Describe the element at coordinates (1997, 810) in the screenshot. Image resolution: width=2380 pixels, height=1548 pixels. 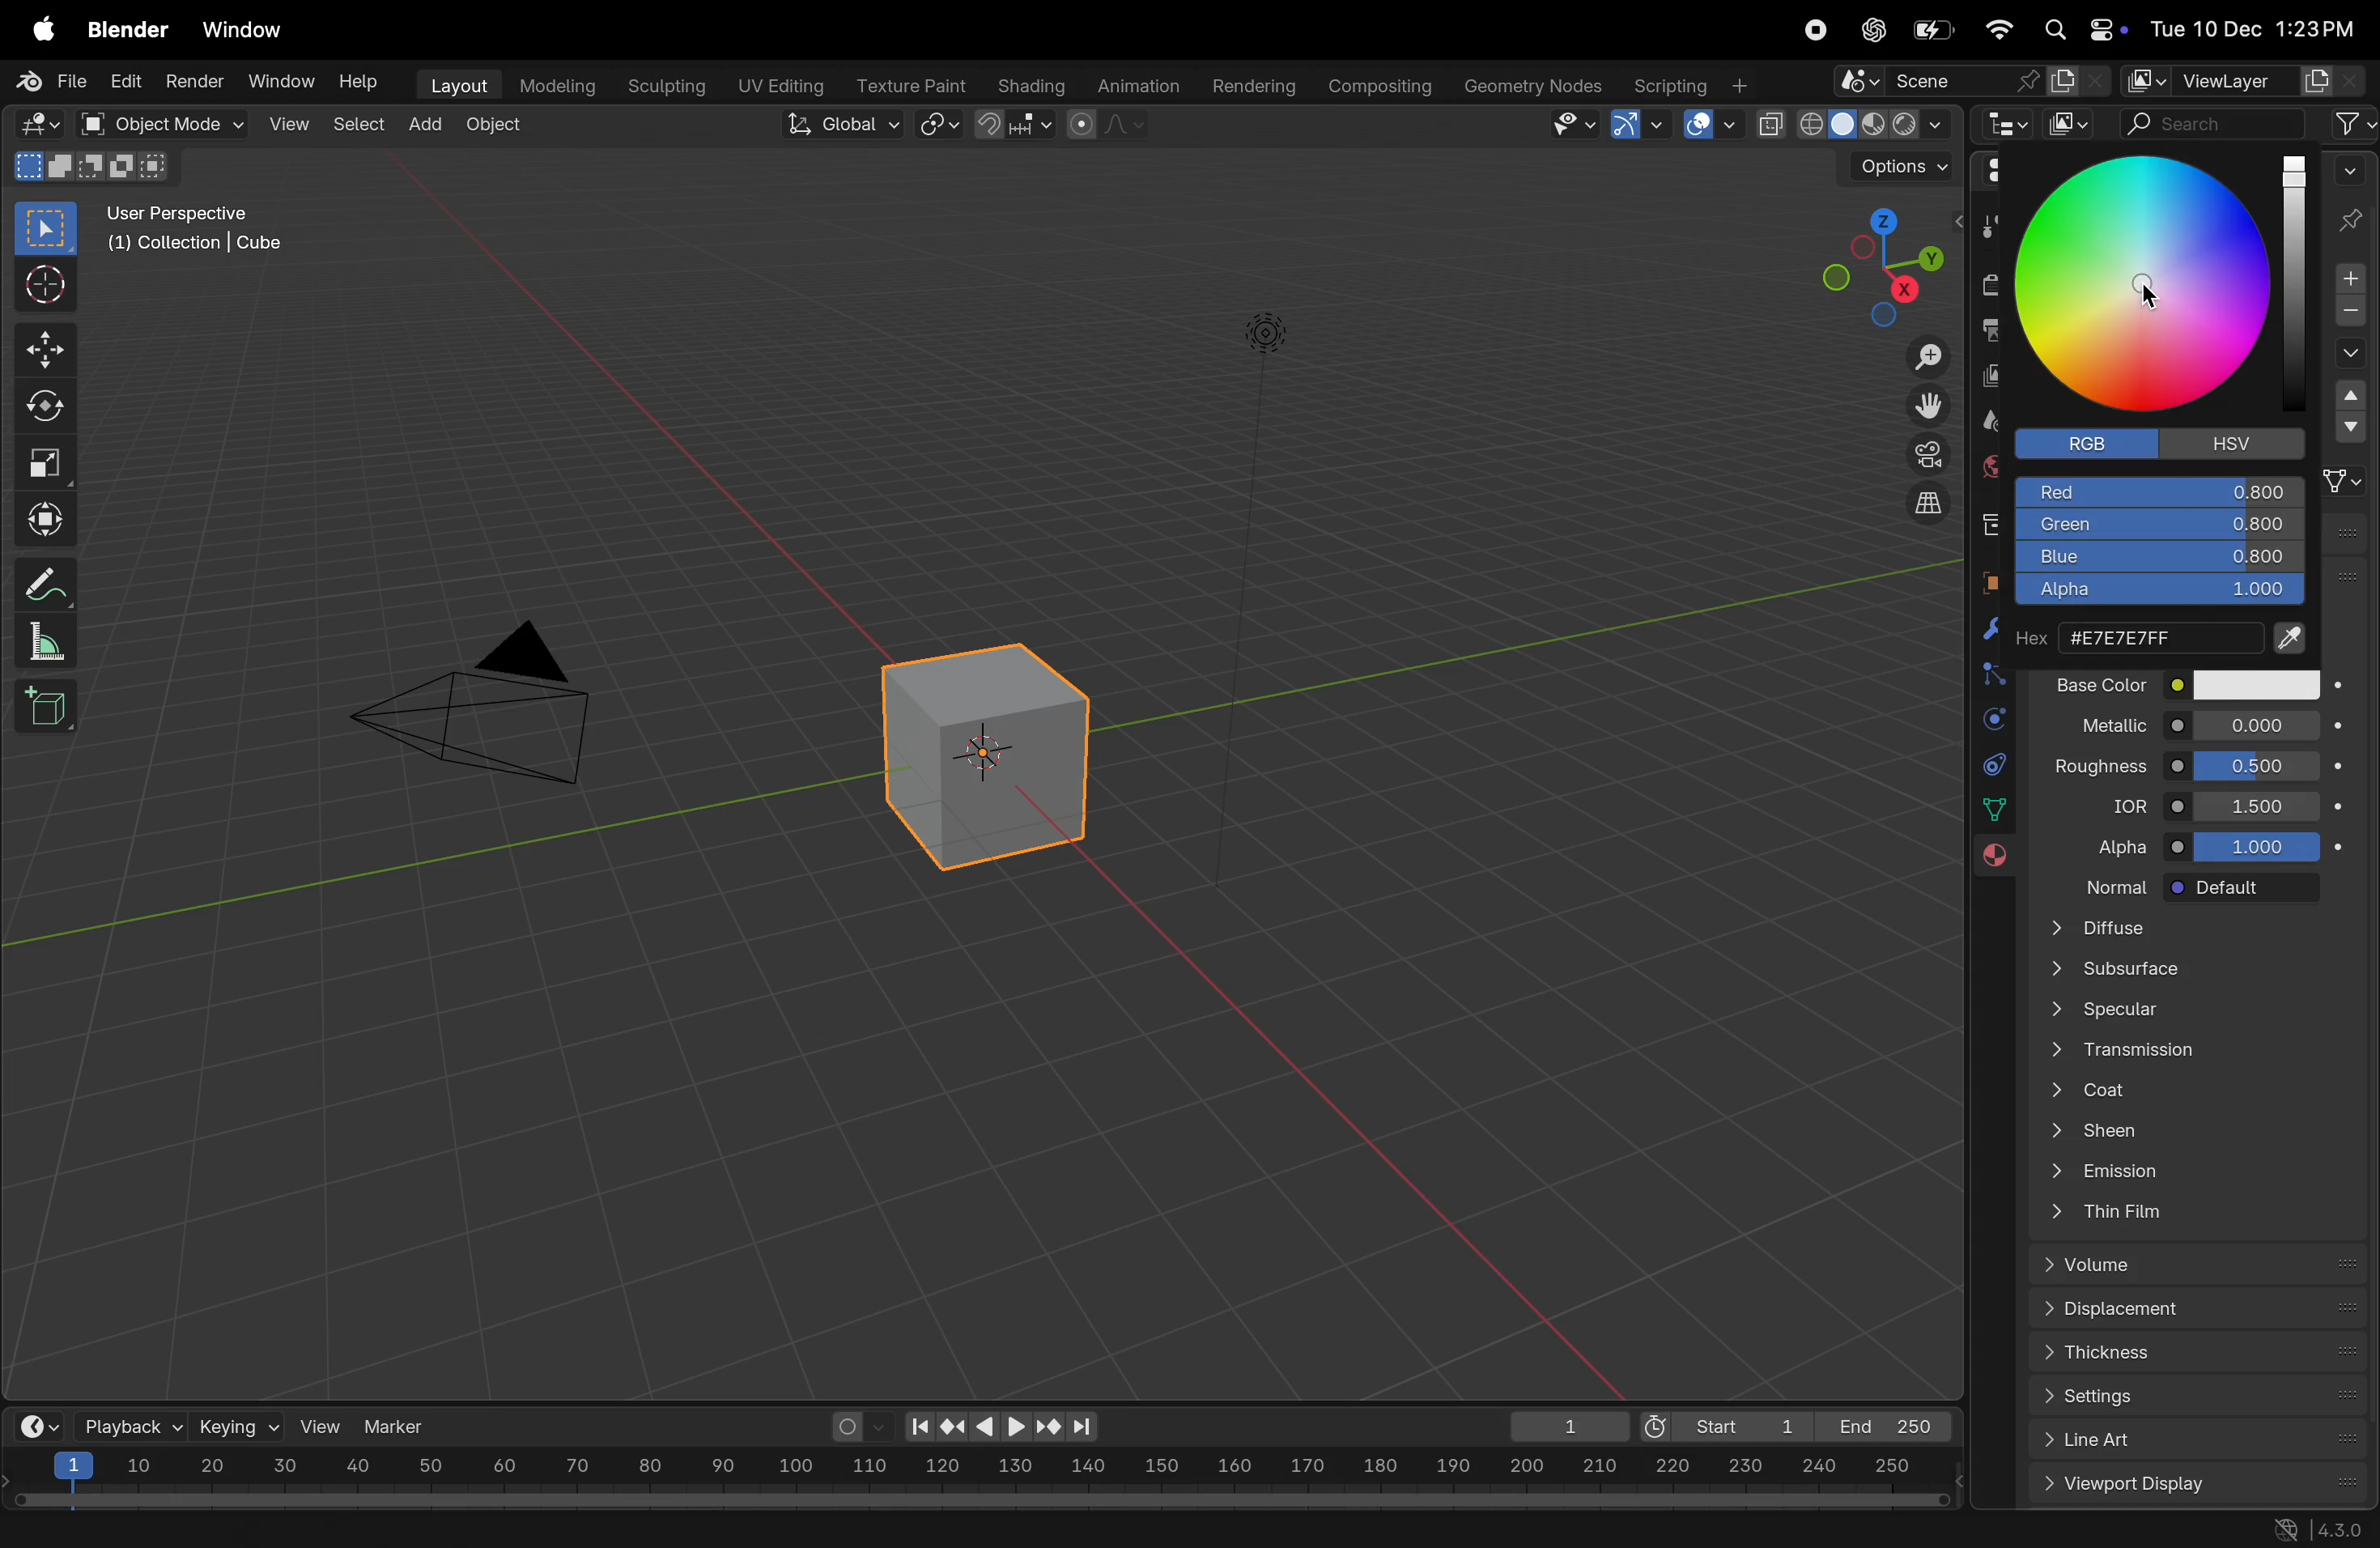
I see `` at that location.